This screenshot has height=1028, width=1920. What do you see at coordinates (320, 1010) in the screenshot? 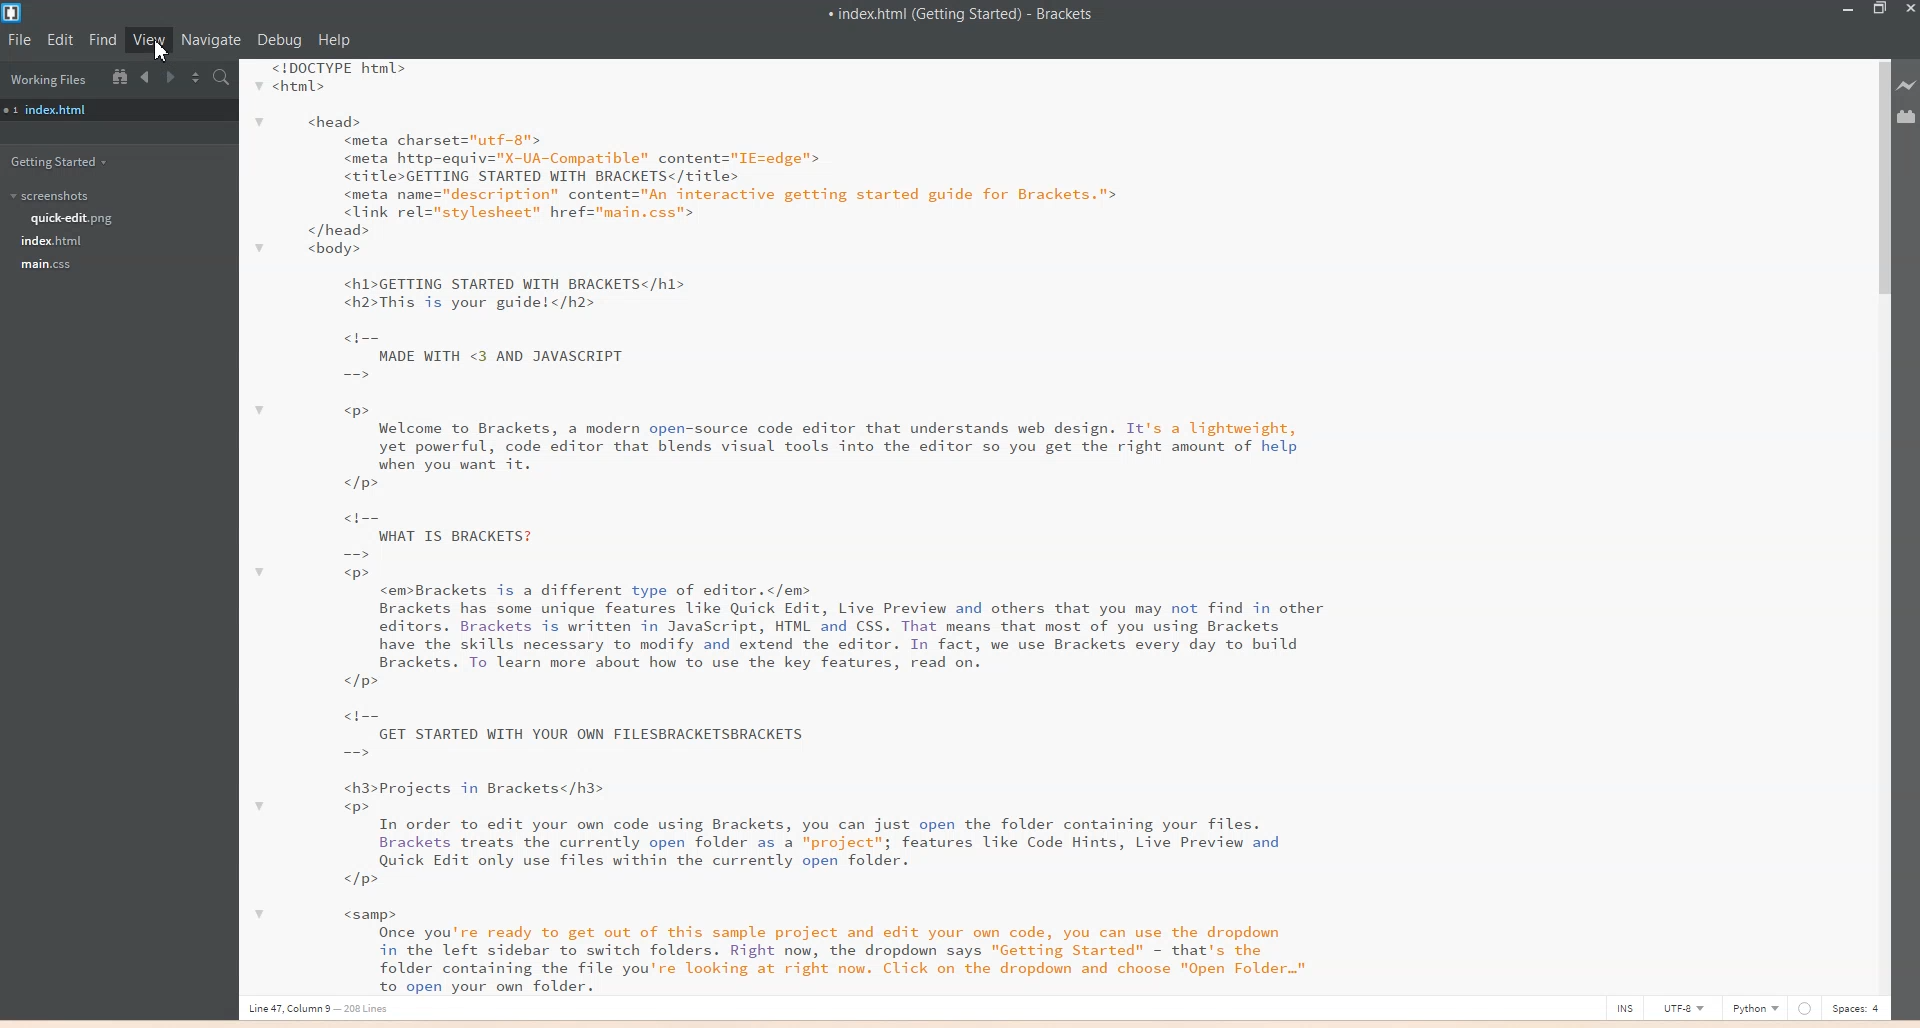
I see `Line, column` at bounding box center [320, 1010].